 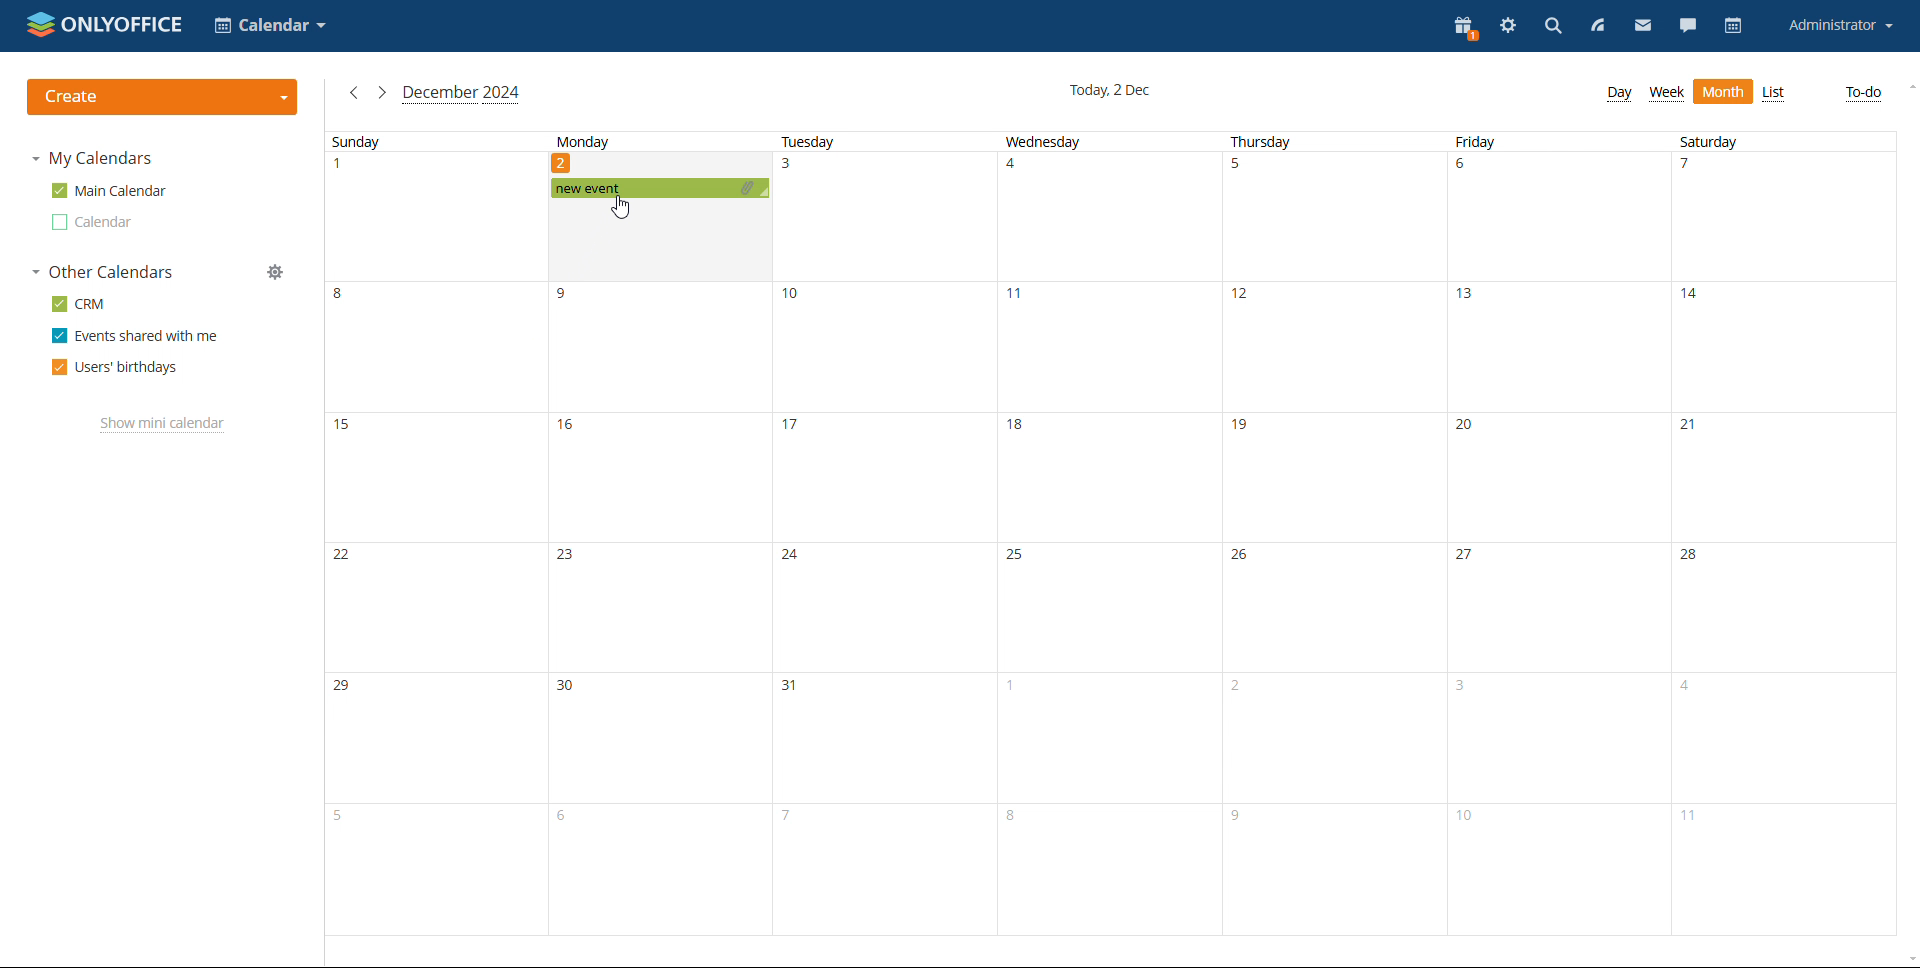 I want to click on cursor, so click(x=621, y=207).